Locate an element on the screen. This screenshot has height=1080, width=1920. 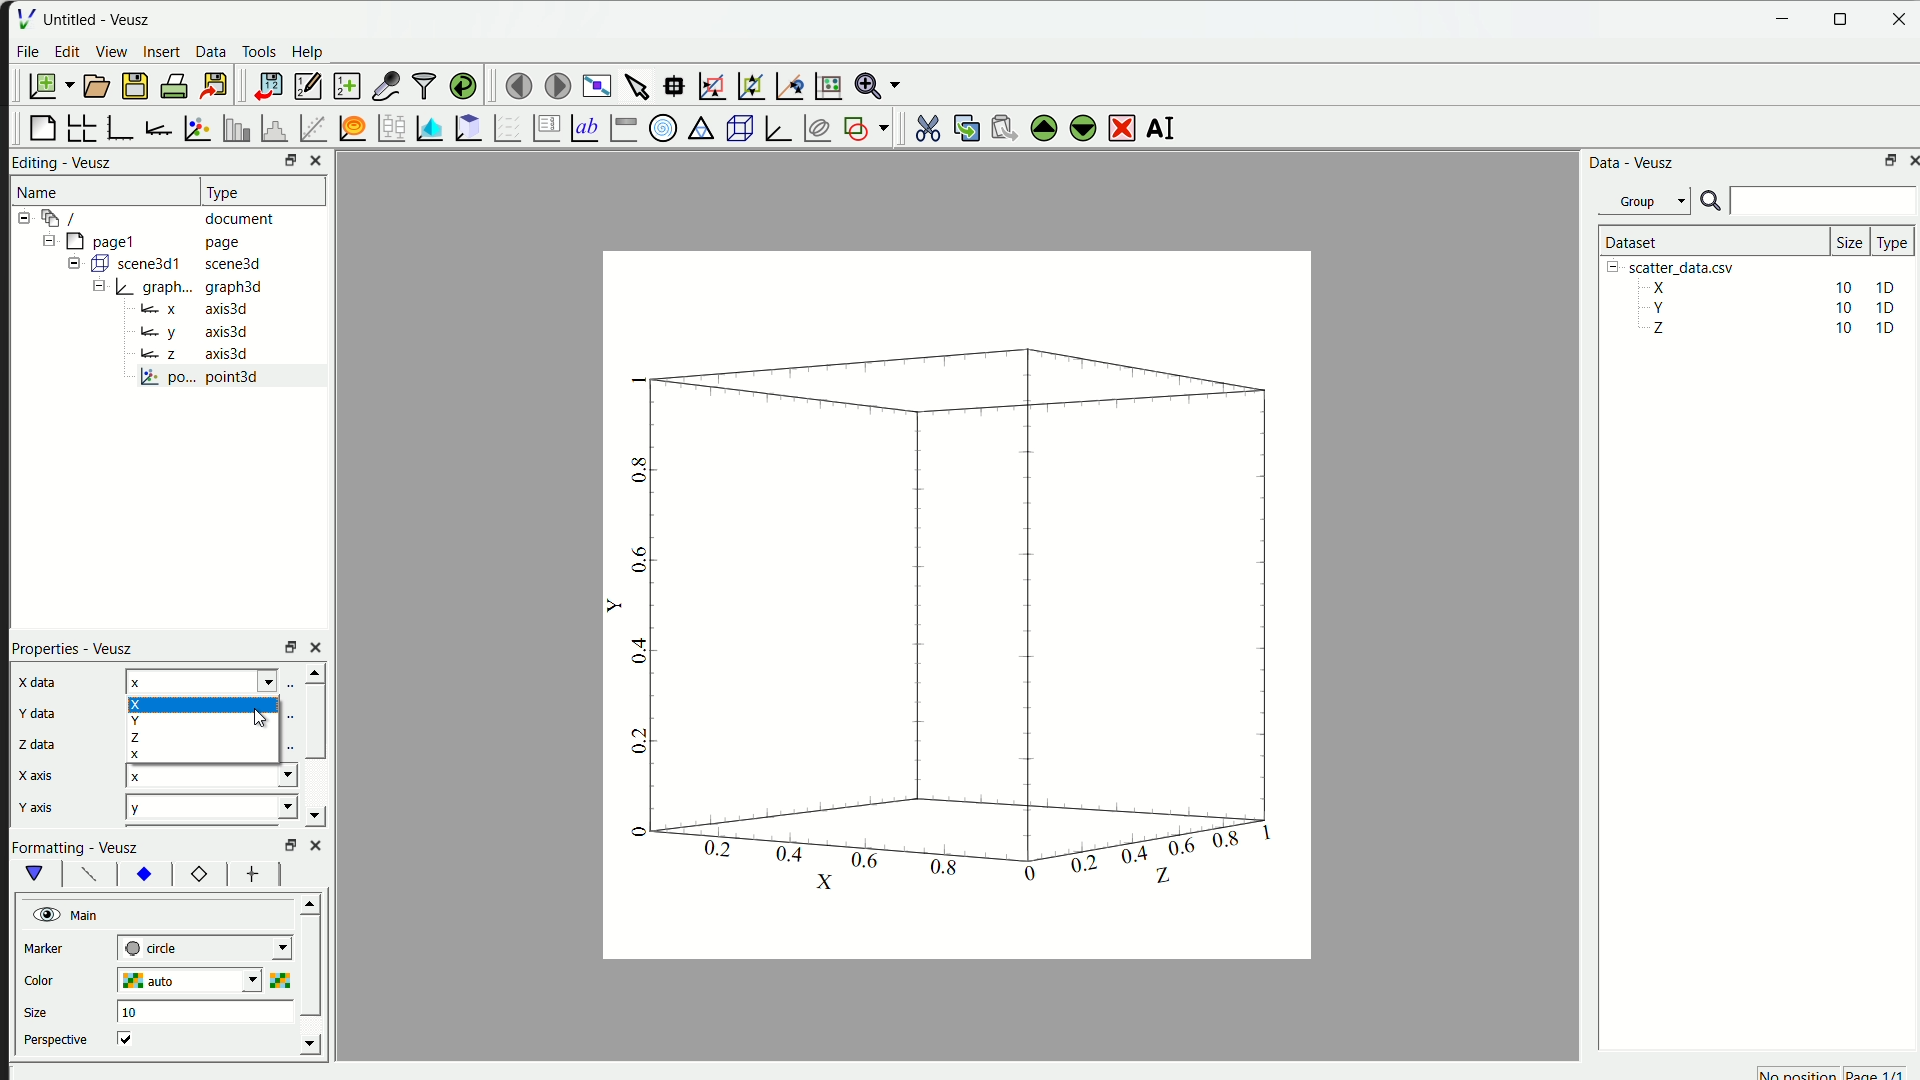
y is located at coordinates (211, 808).